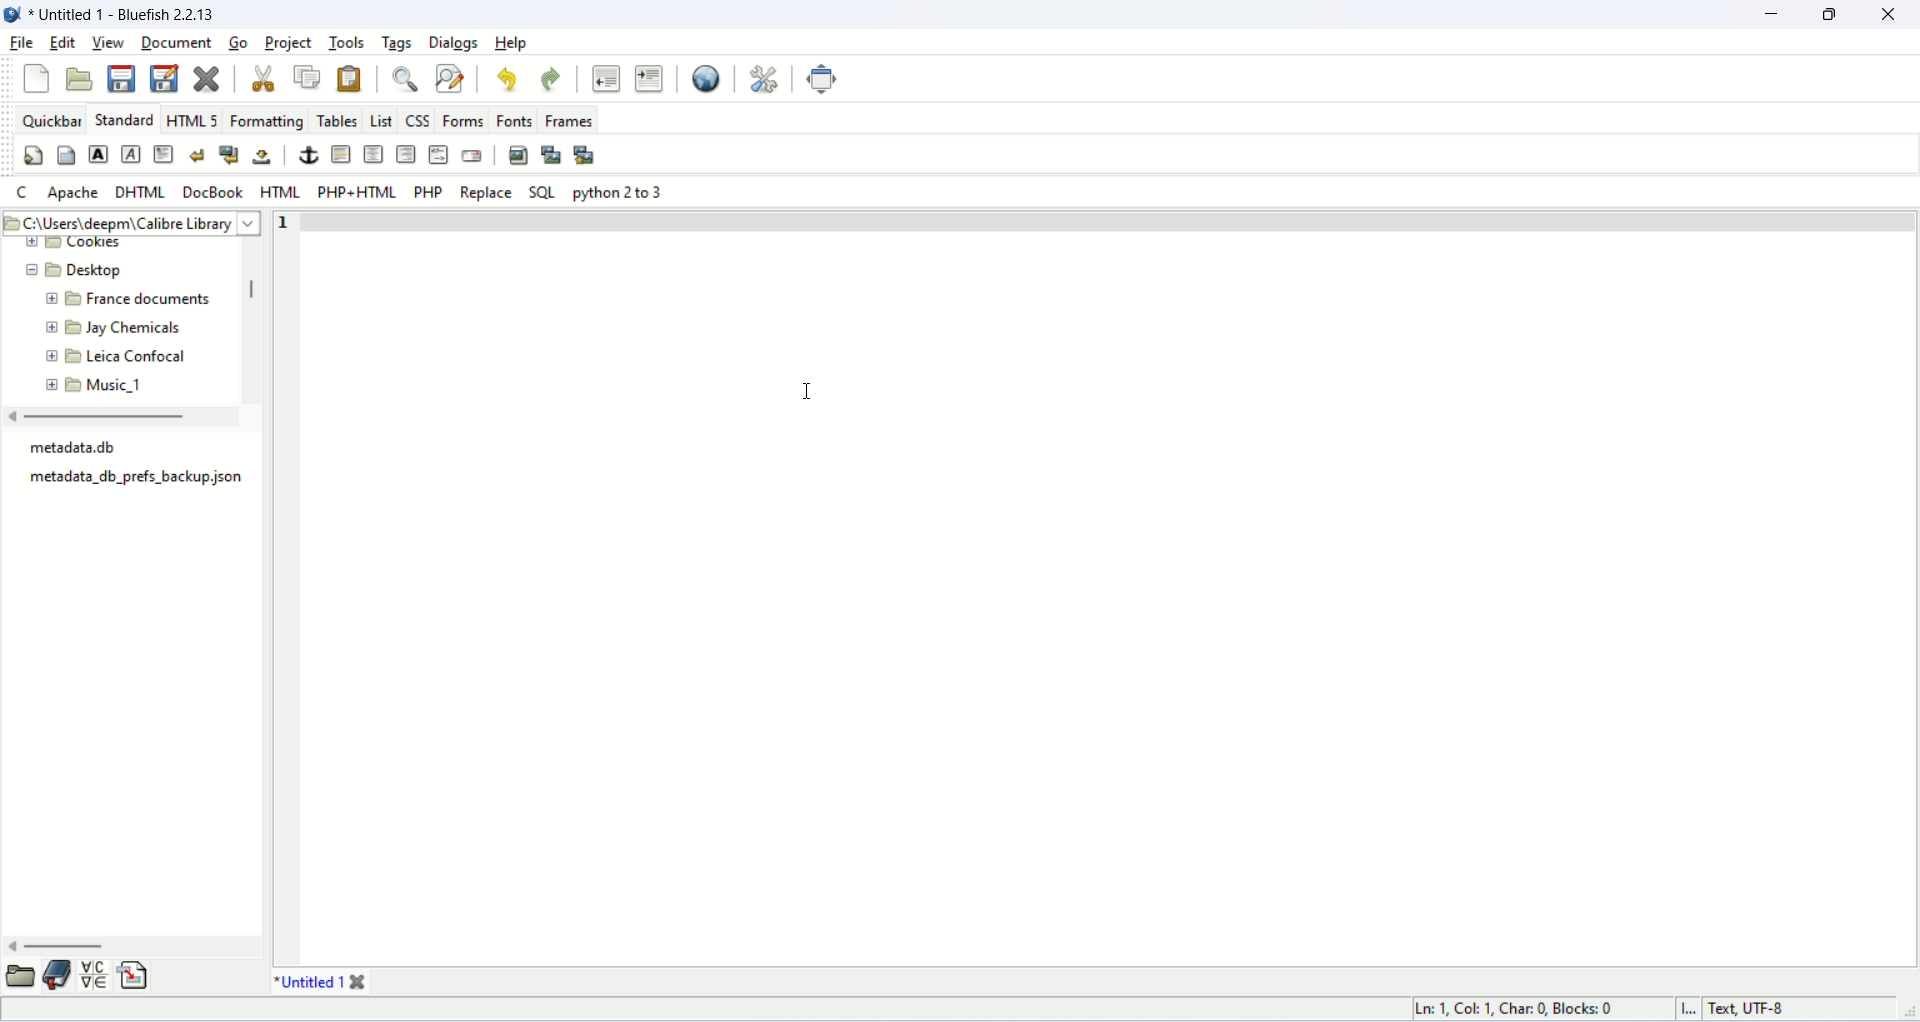 The width and height of the screenshot is (1920, 1022). I want to click on Multi thumbnail, so click(582, 152).